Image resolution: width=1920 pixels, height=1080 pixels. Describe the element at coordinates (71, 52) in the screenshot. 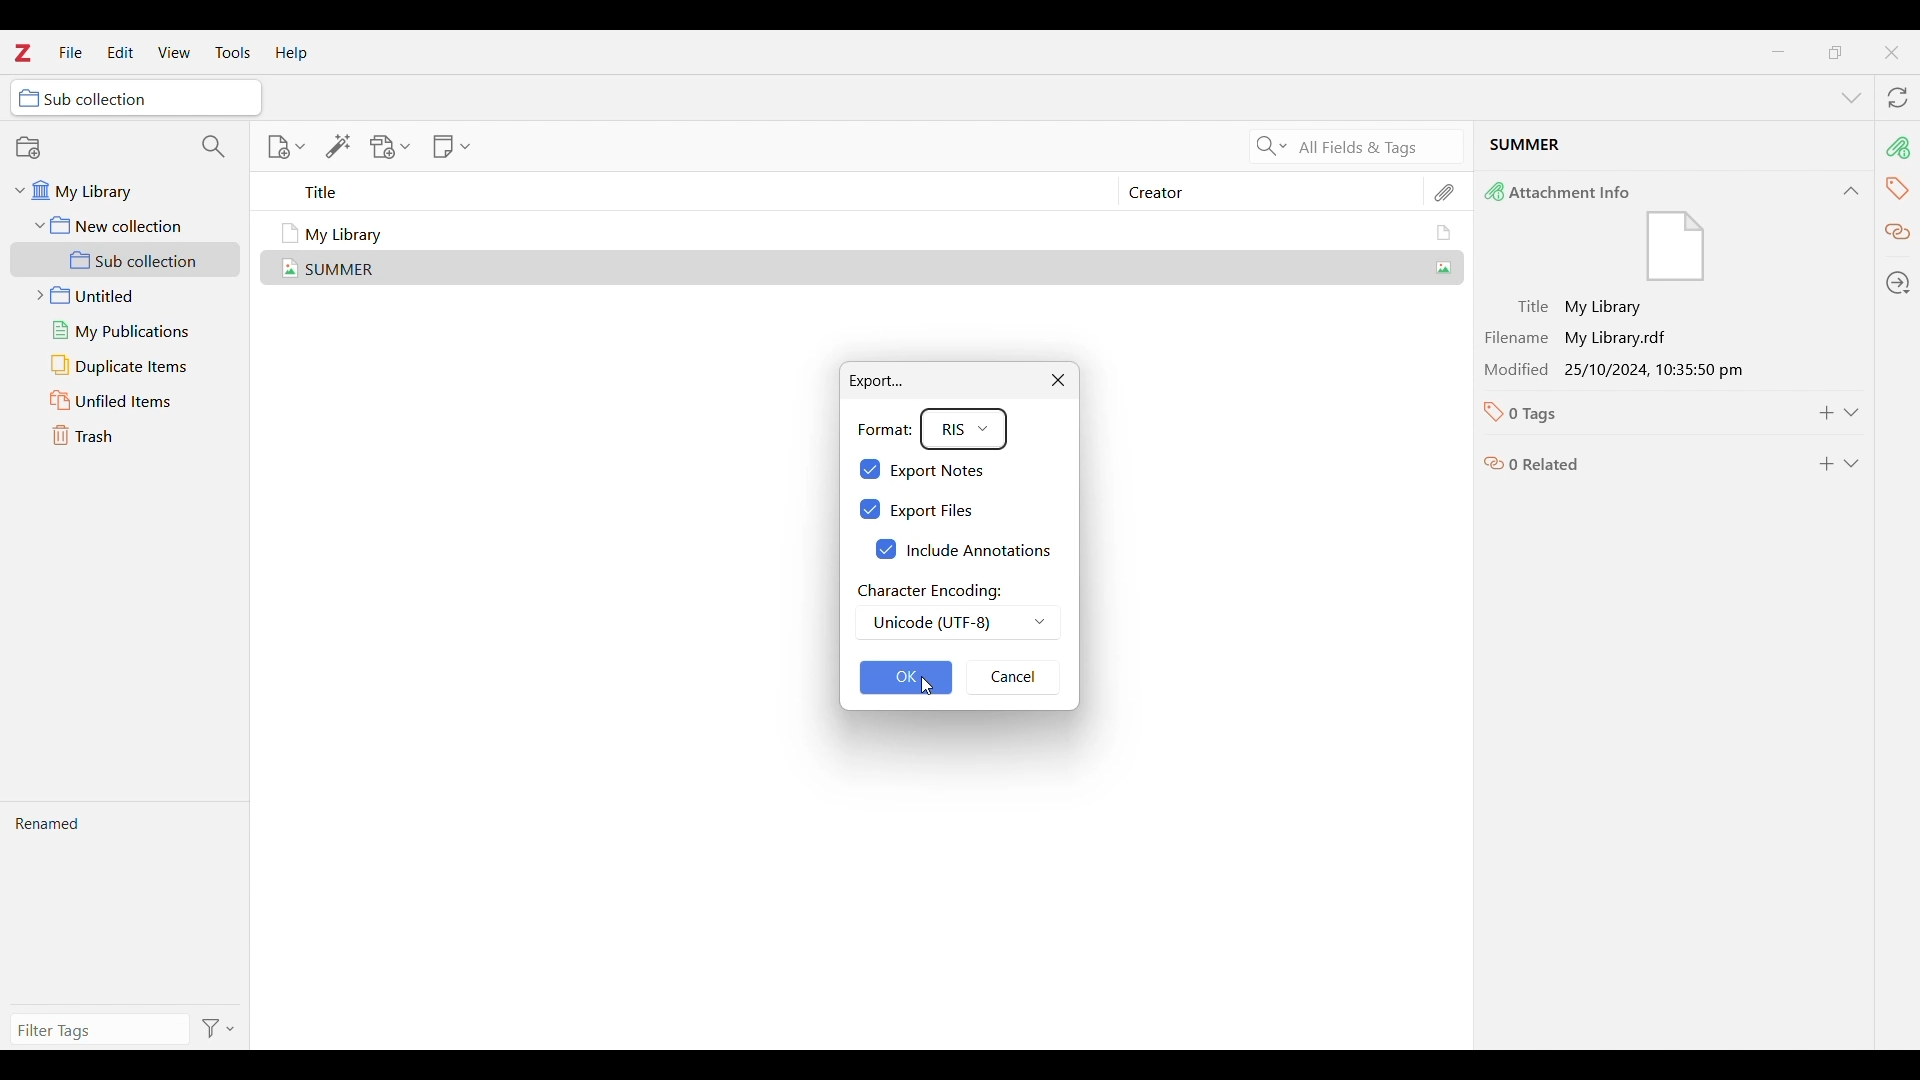

I see `File menu` at that location.